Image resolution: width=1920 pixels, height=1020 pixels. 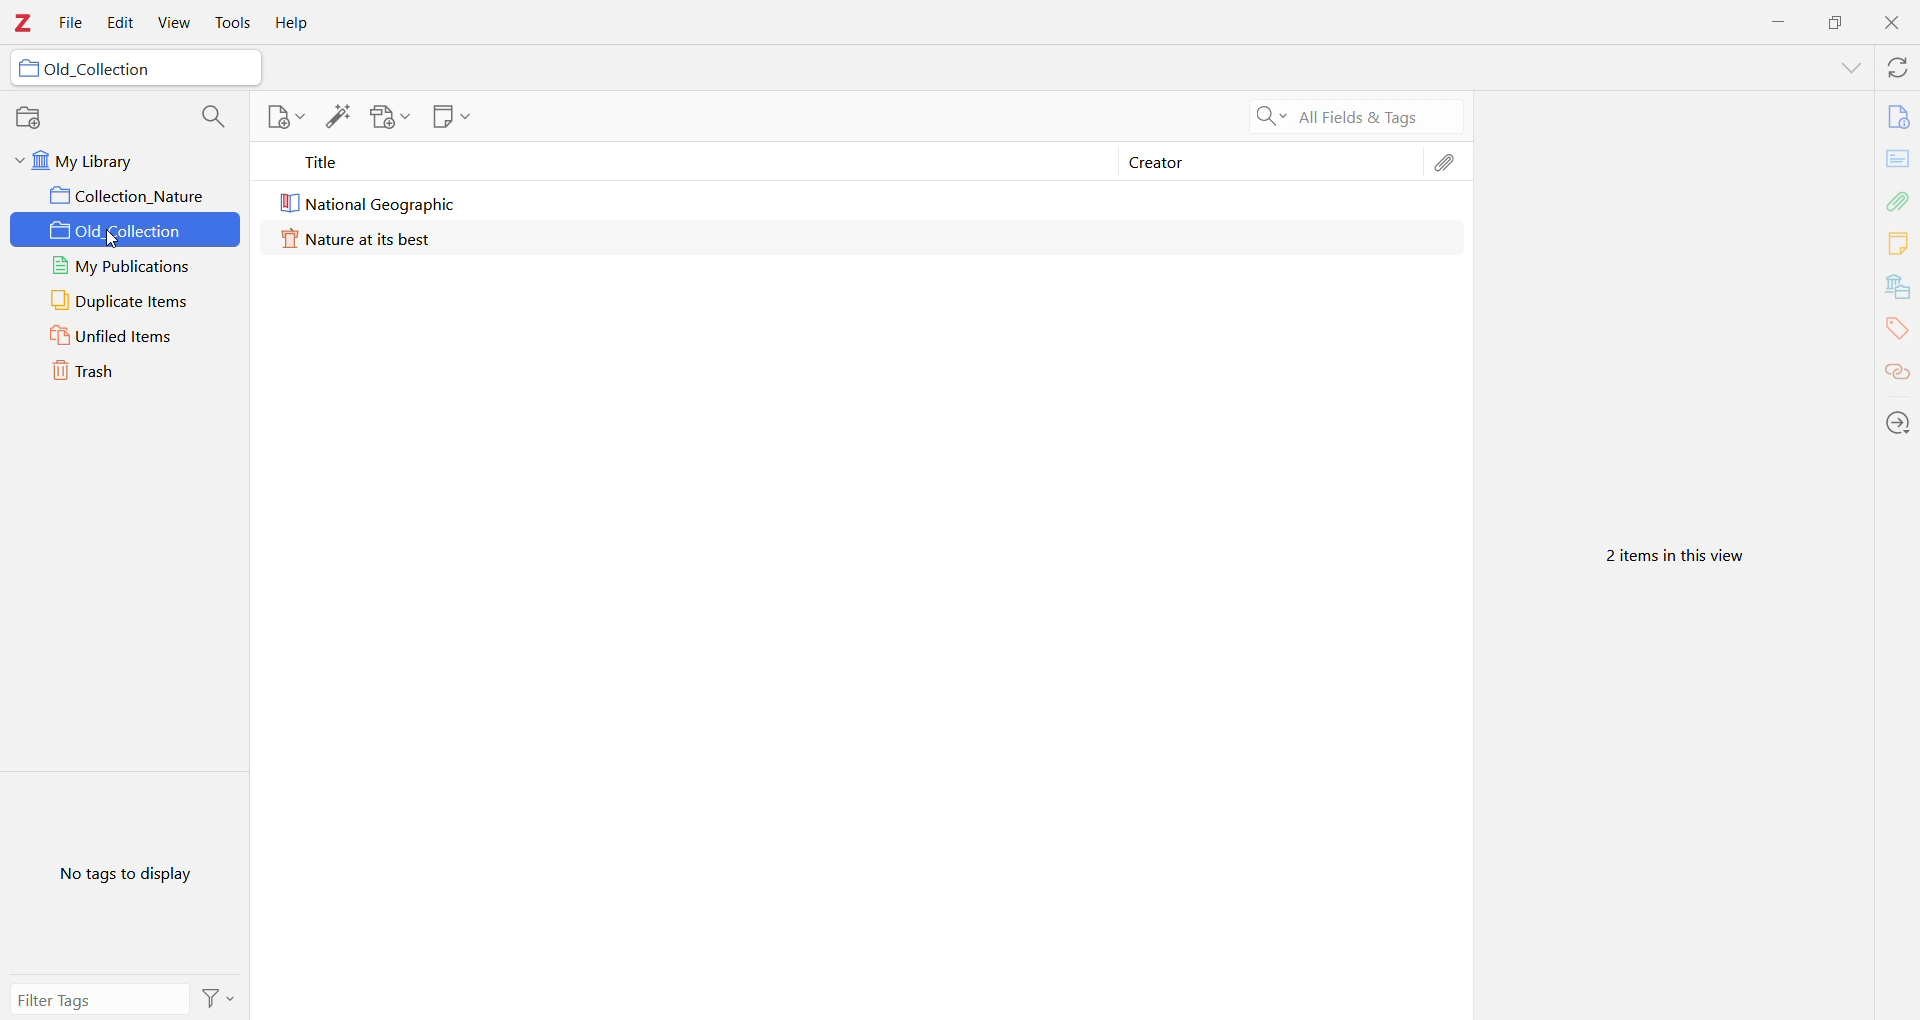 I want to click on Attachments, so click(x=1449, y=162).